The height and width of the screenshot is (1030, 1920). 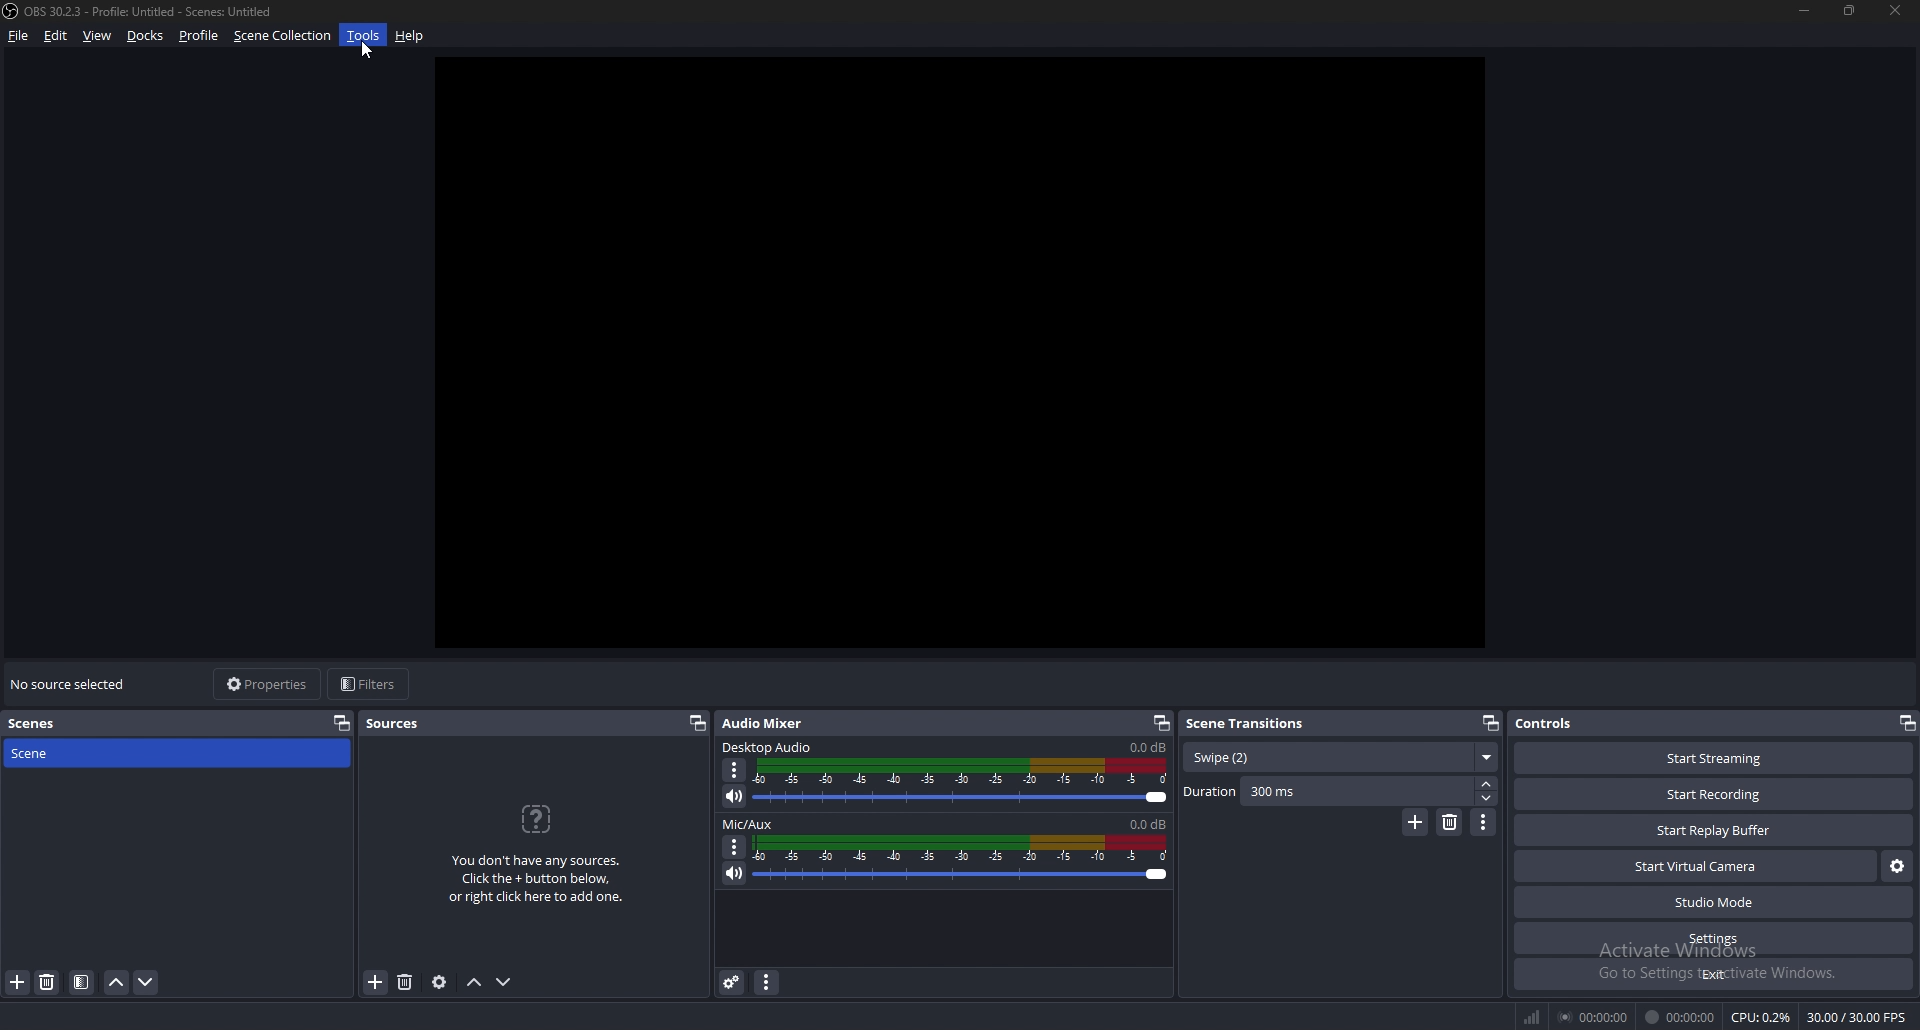 What do you see at coordinates (964, 782) in the screenshot?
I see `volume adjust` at bounding box center [964, 782].